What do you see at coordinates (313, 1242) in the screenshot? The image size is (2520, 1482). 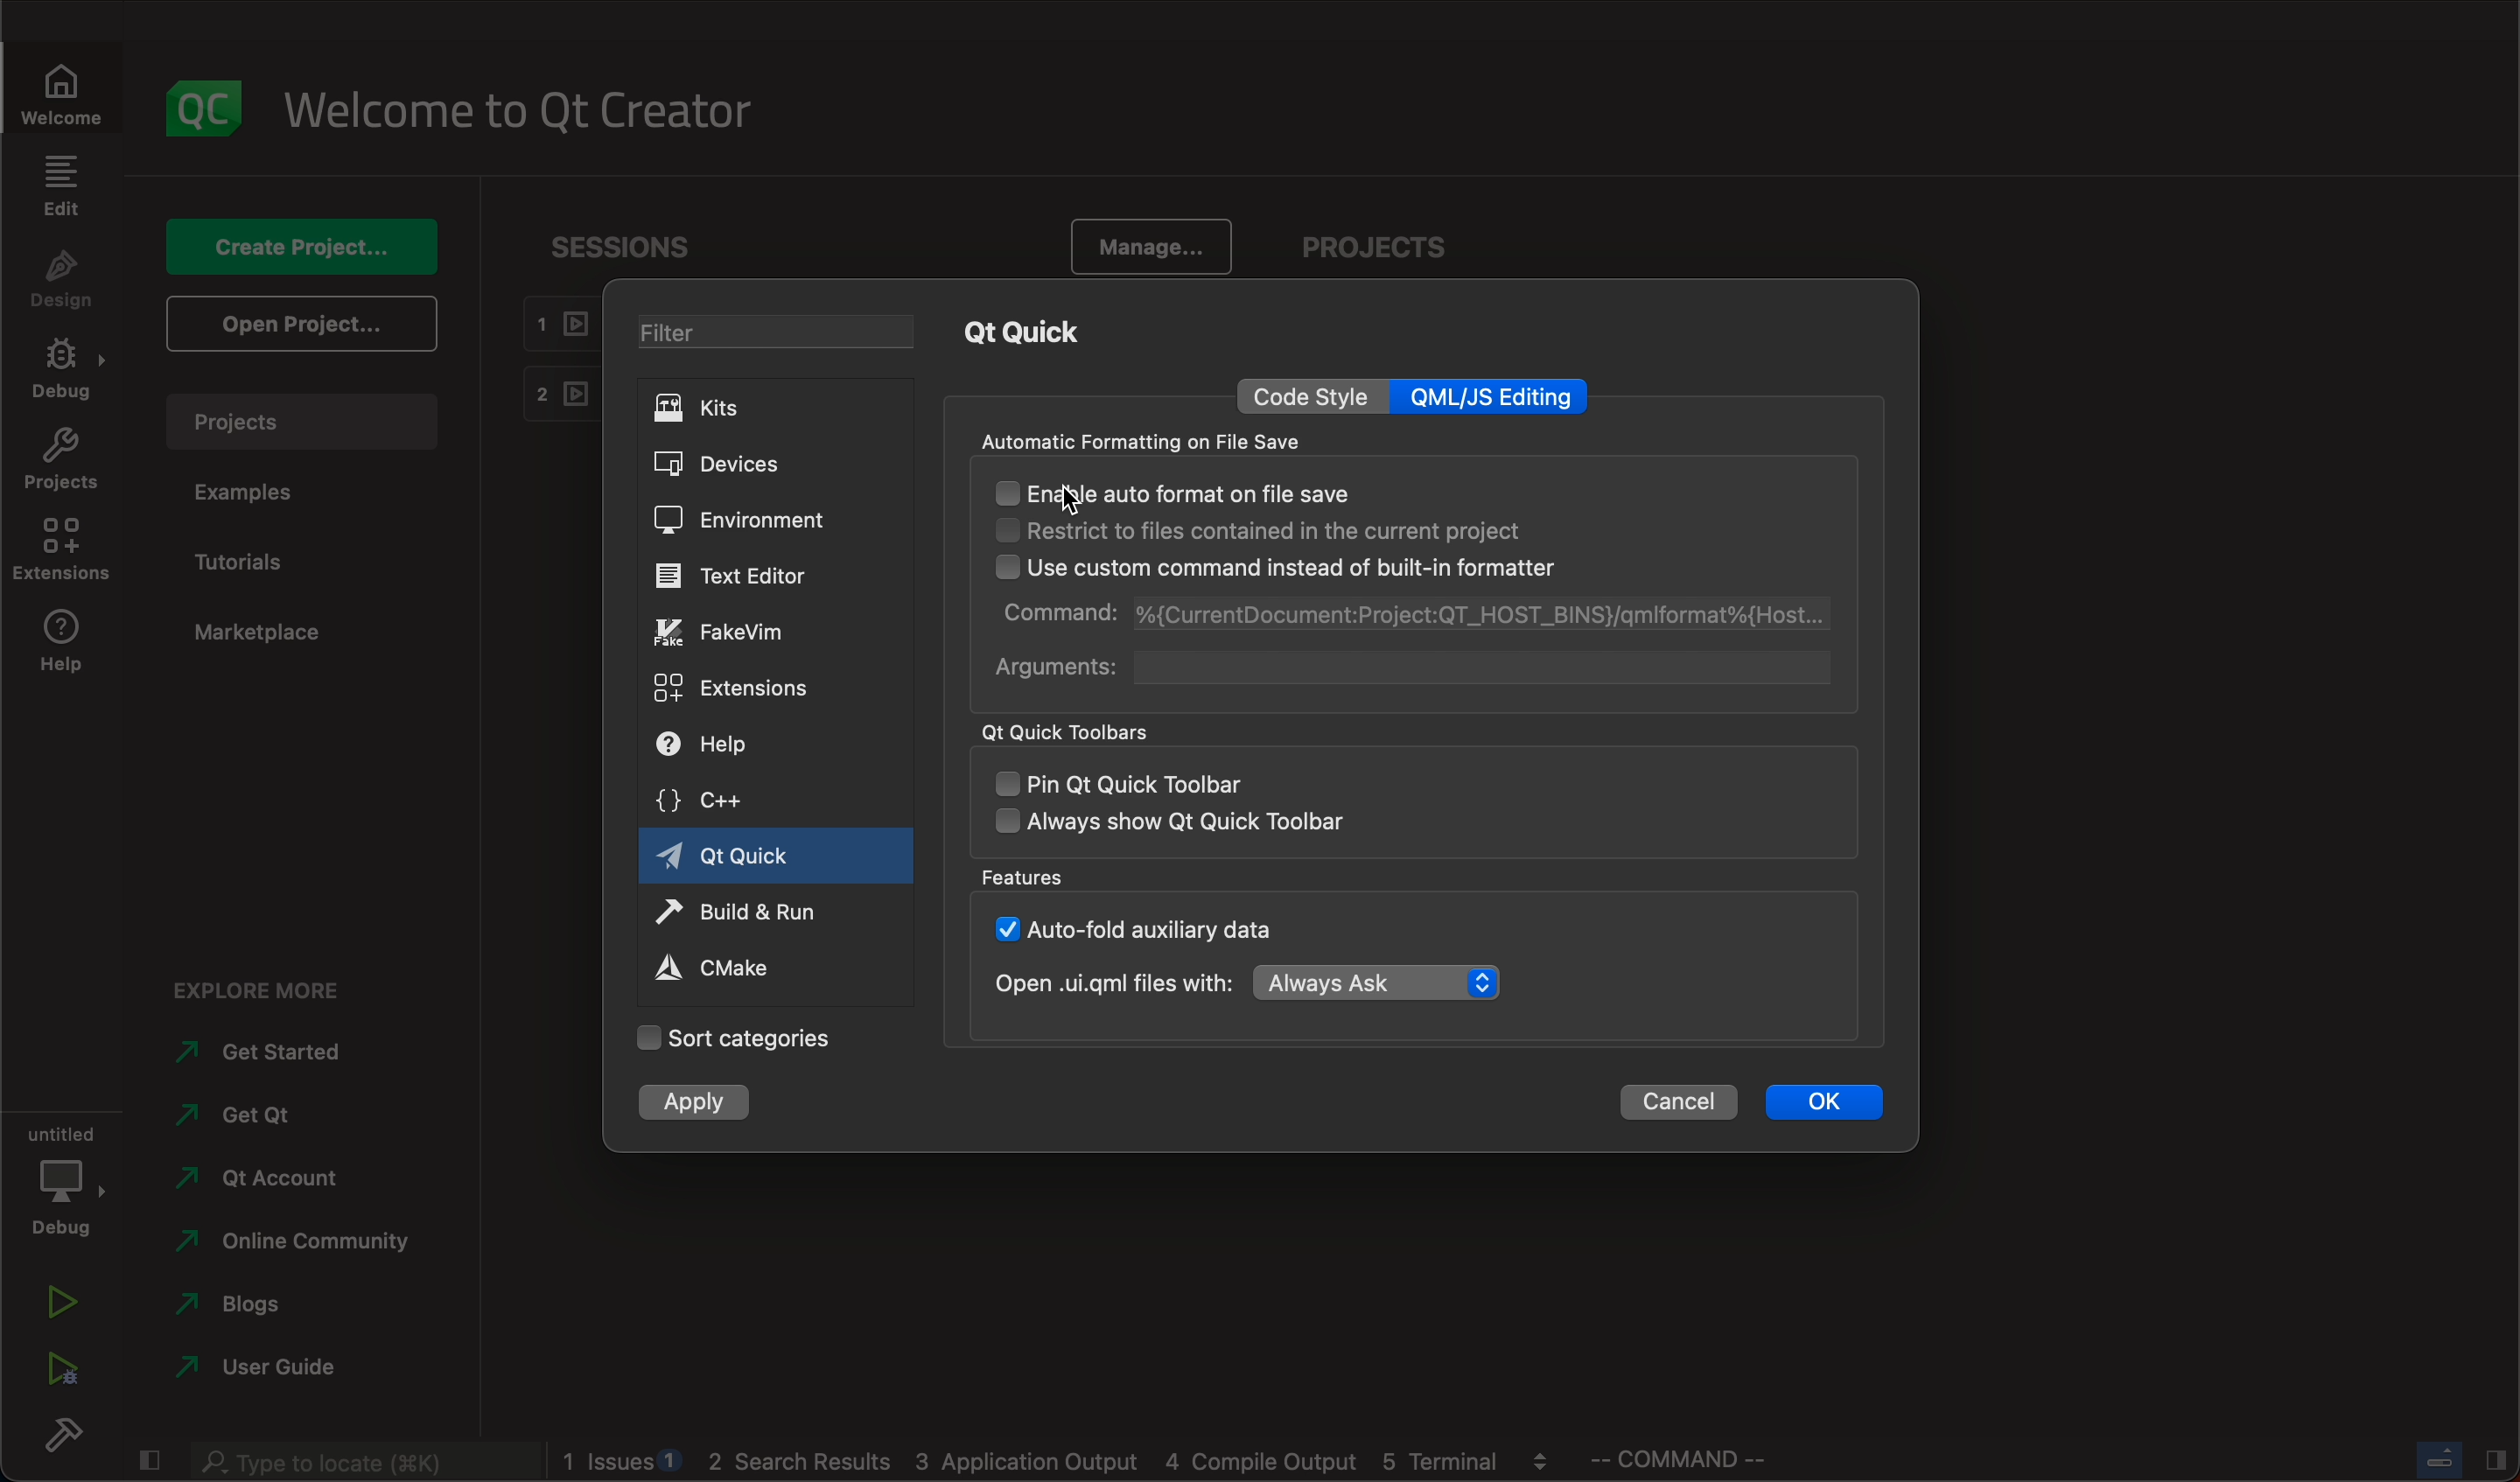 I see `community` at bounding box center [313, 1242].